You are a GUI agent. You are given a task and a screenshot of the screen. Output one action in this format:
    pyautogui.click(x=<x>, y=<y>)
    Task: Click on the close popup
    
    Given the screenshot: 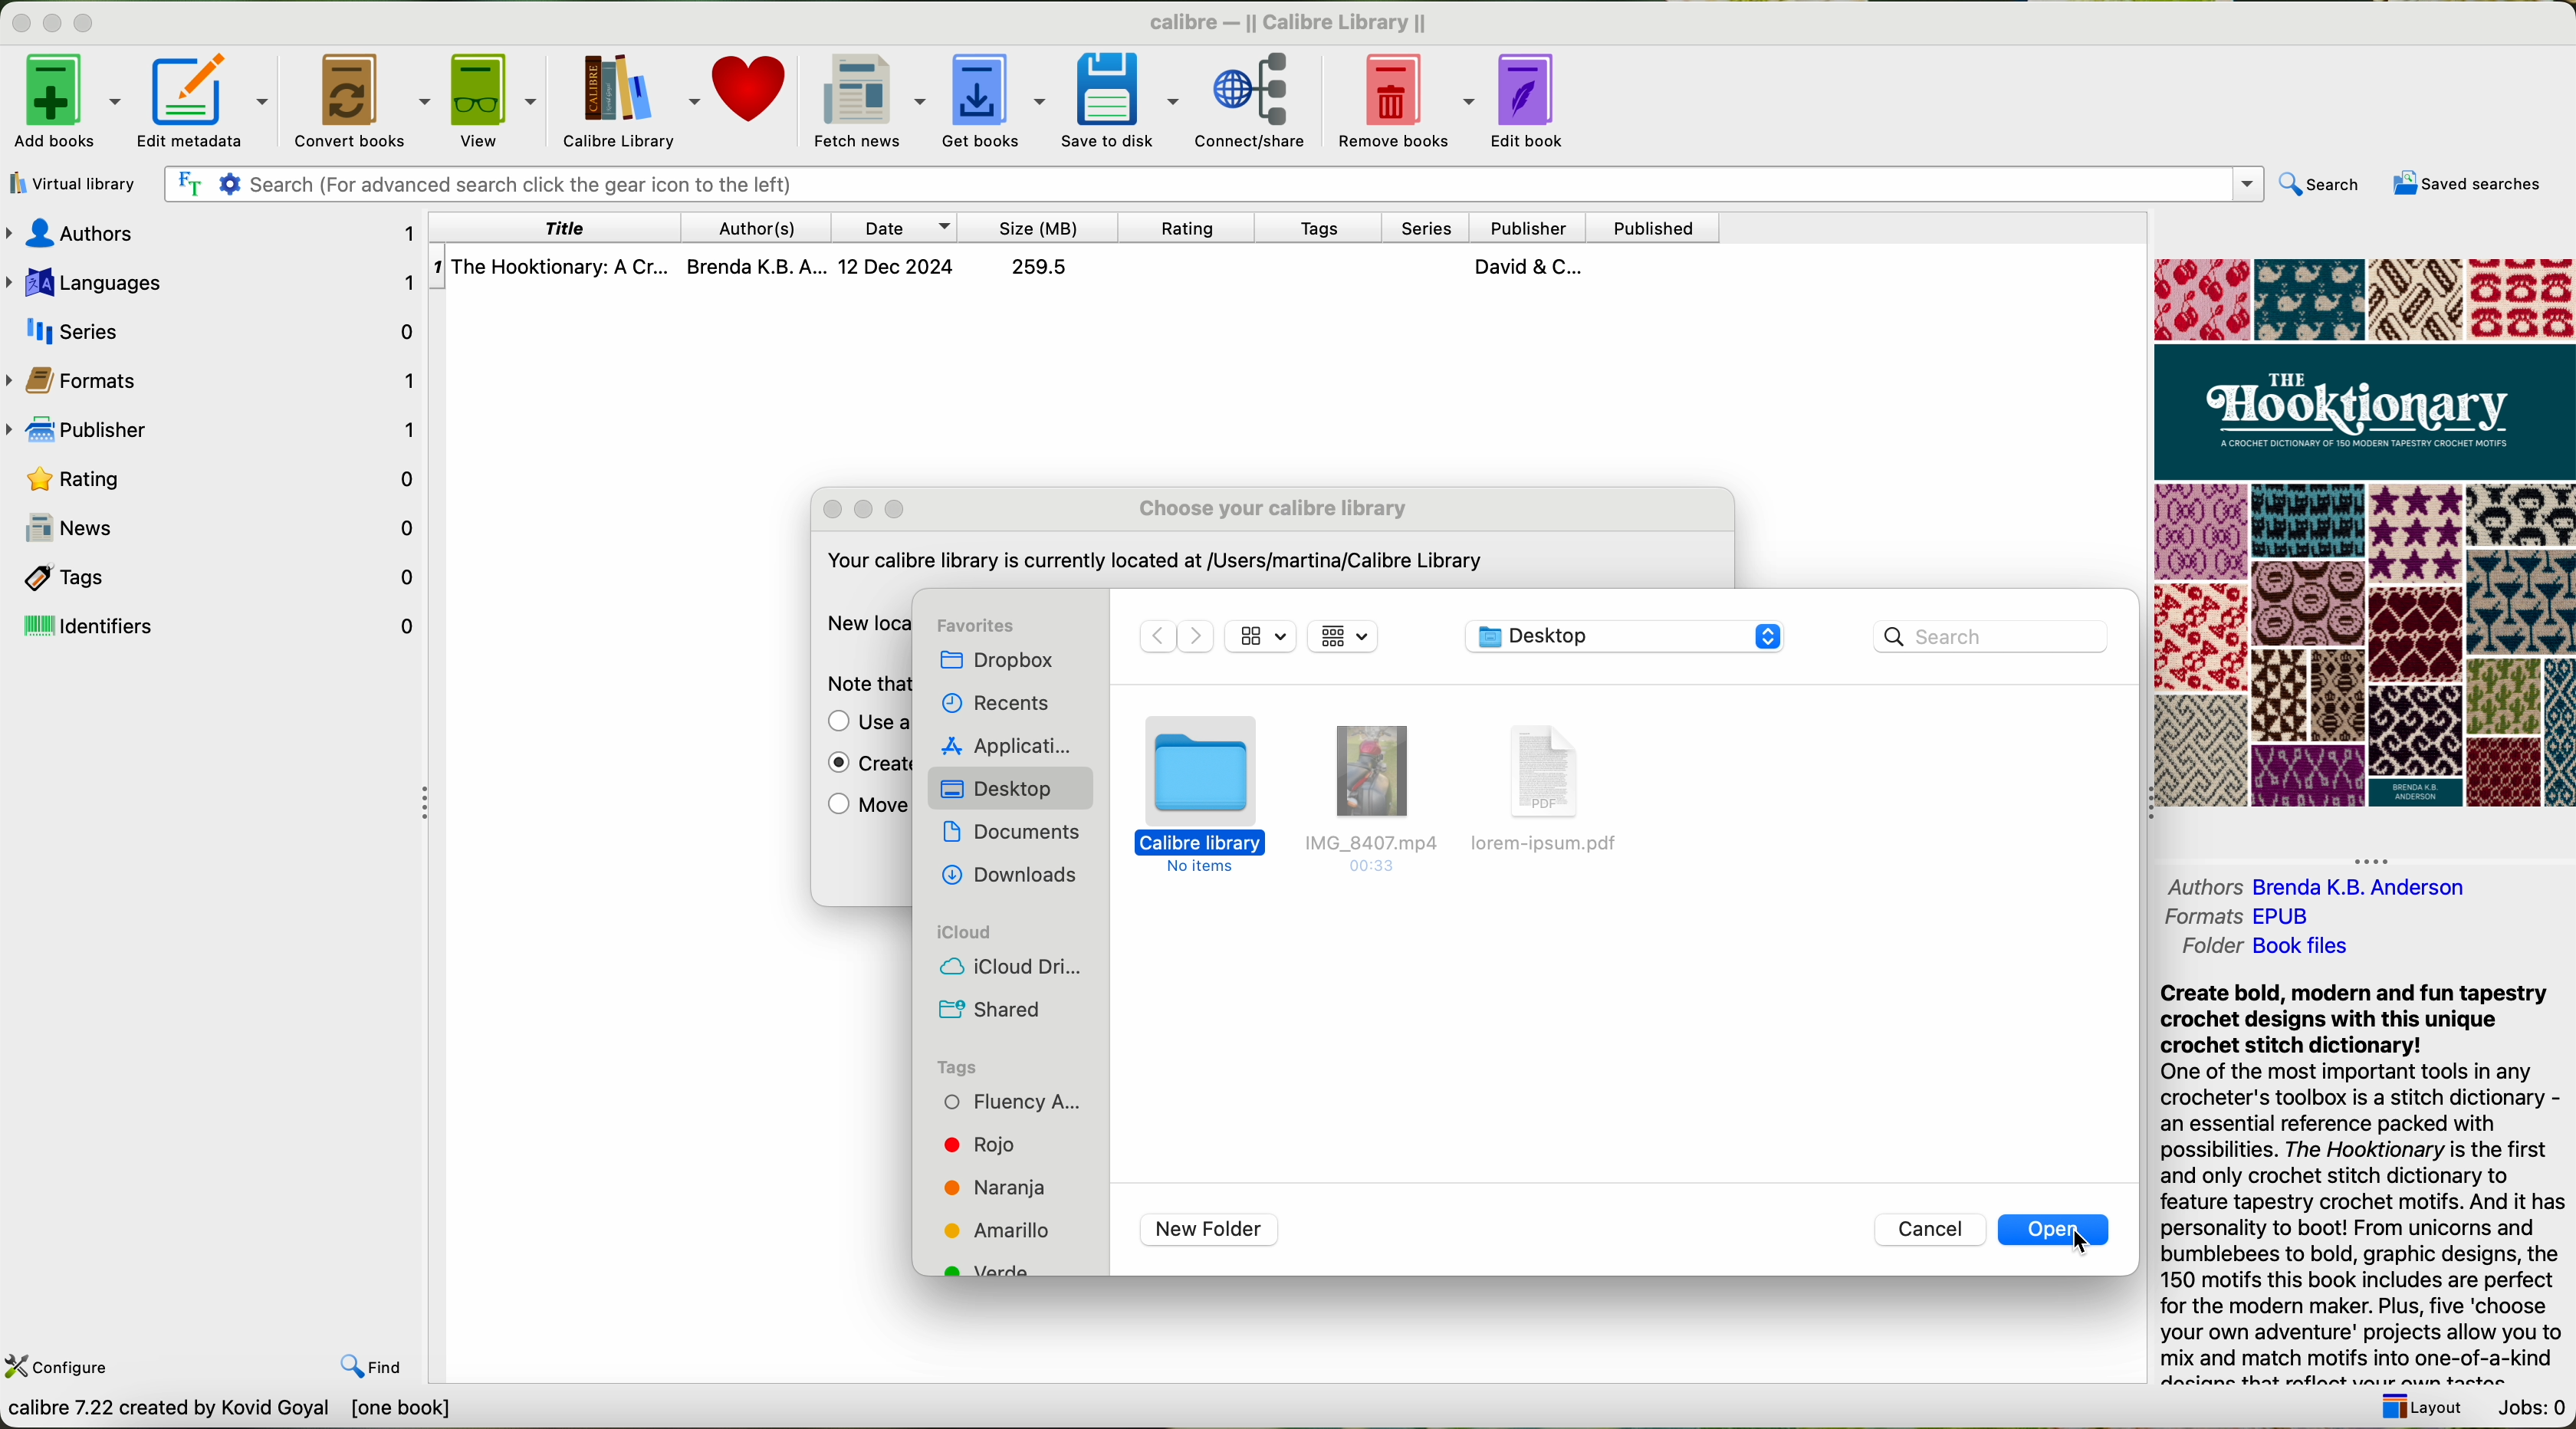 What is the action you would take?
    pyautogui.click(x=826, y=507)
    